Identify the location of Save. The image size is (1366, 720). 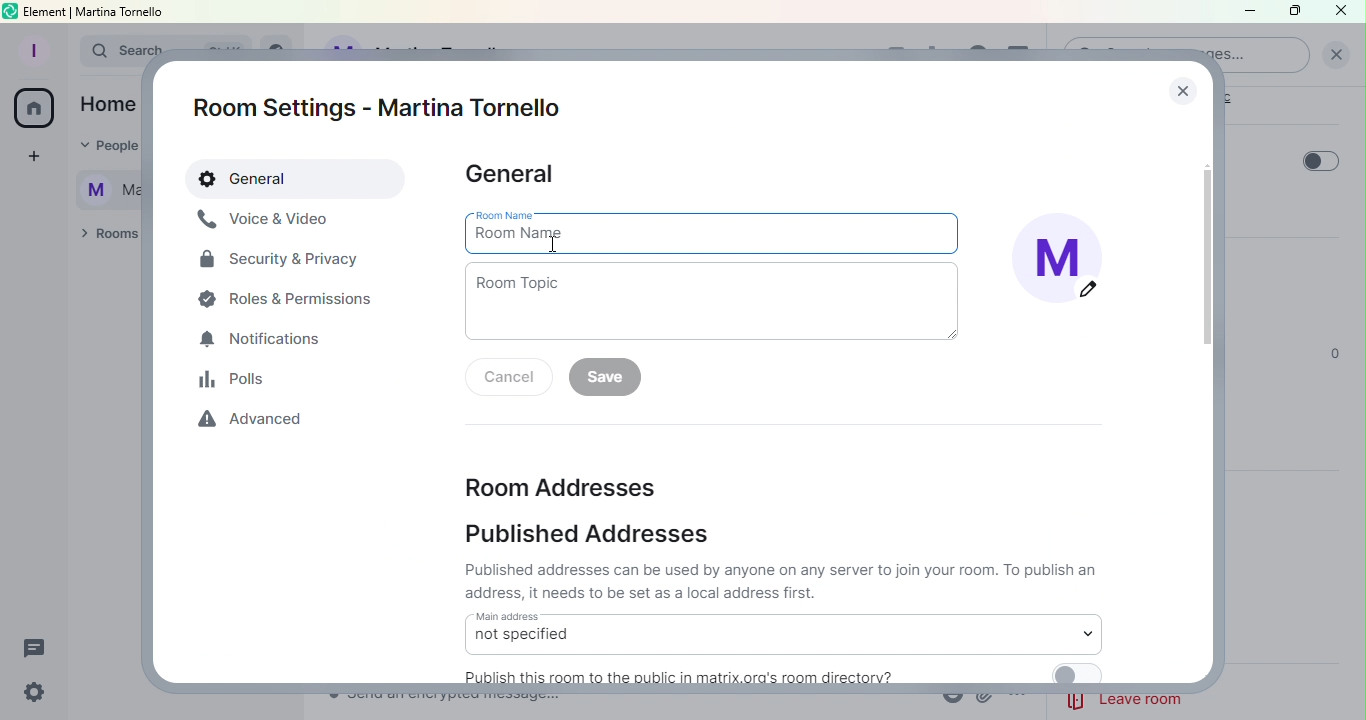
(610, 378).